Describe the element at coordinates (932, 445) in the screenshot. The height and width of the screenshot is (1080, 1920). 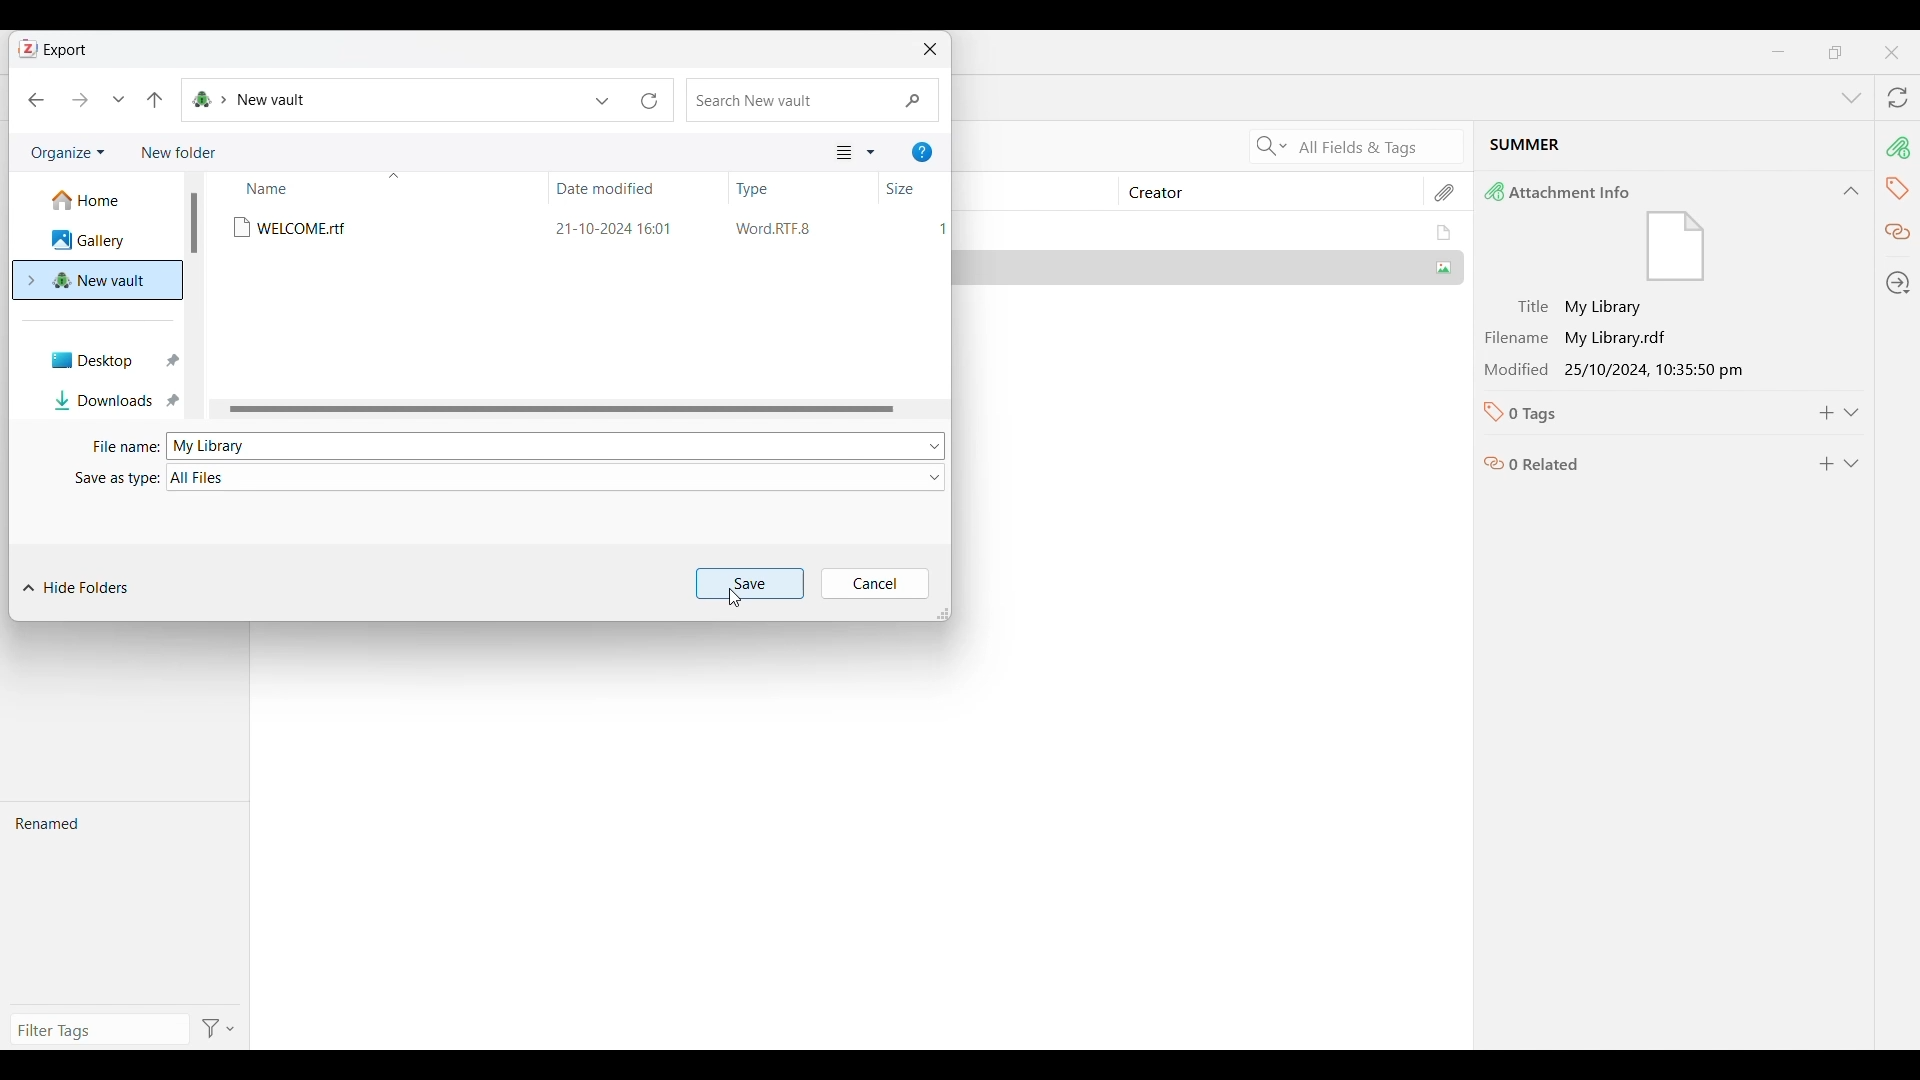
I see `File options` at that location.